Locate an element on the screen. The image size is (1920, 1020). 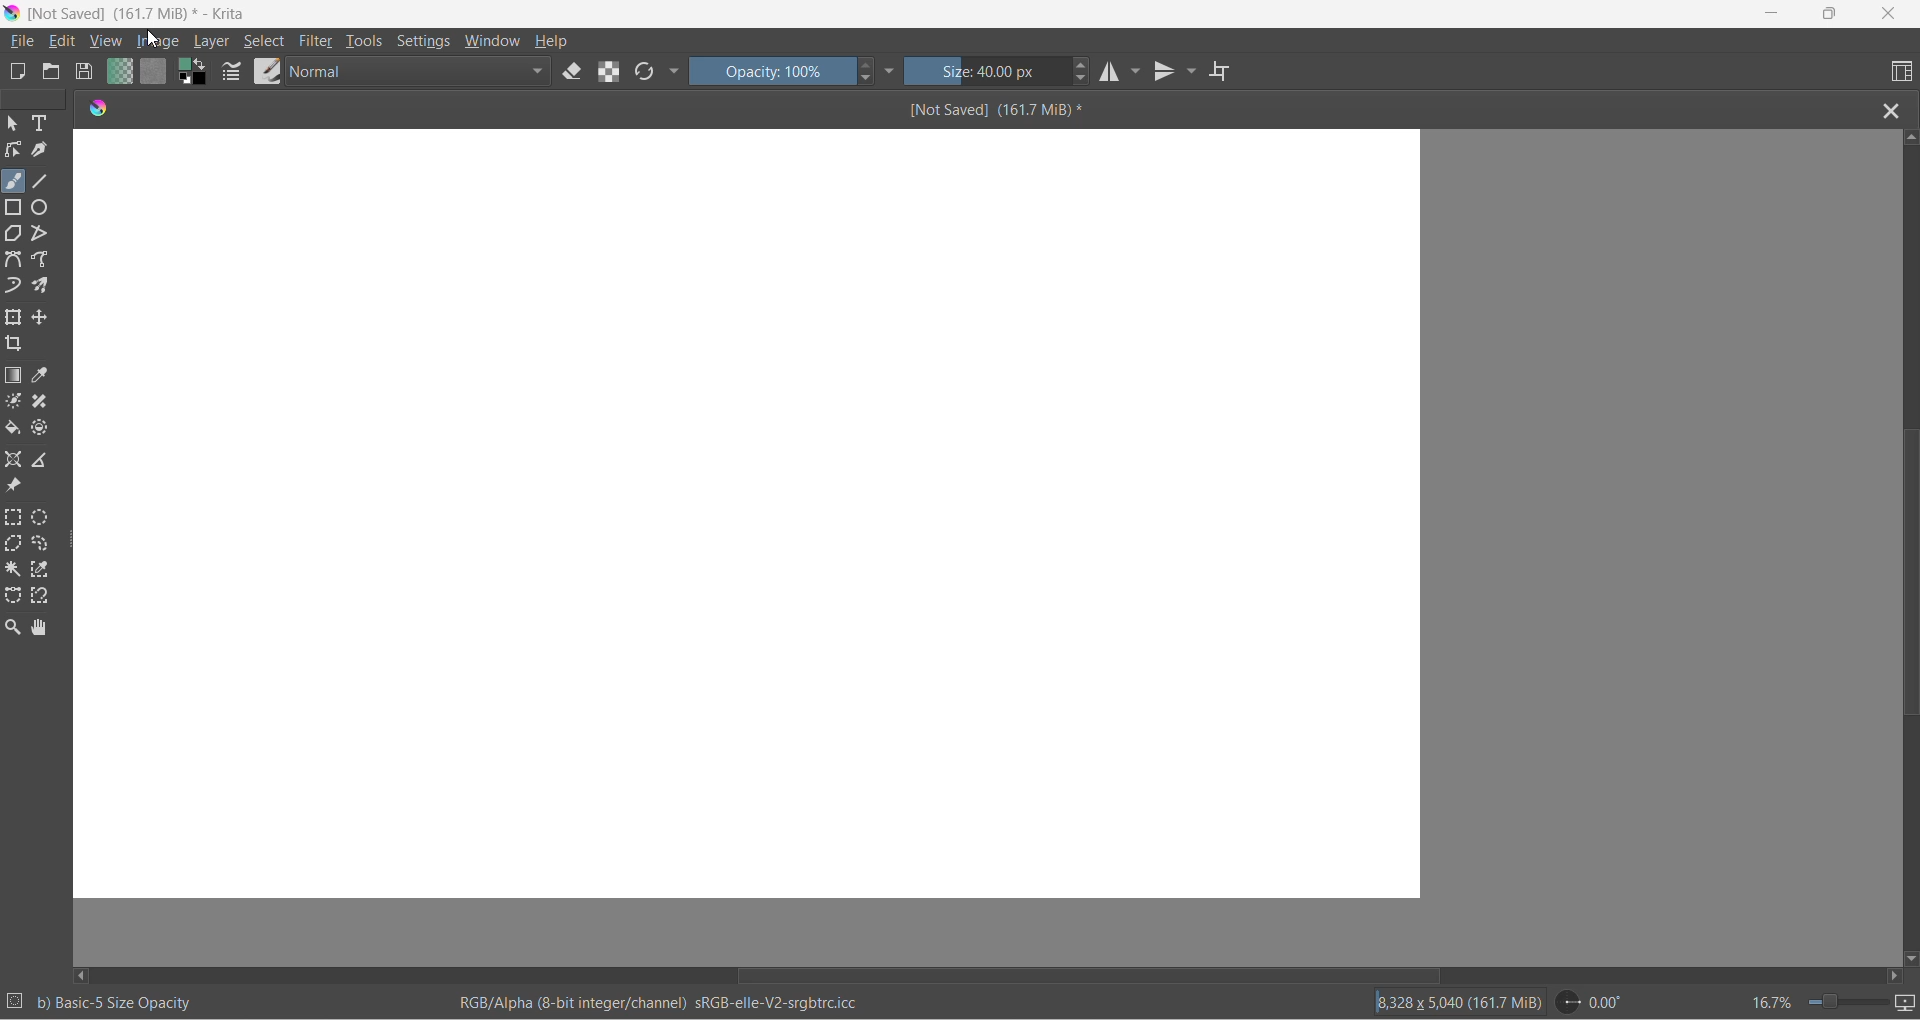
save is located at coordinates (85, 74).